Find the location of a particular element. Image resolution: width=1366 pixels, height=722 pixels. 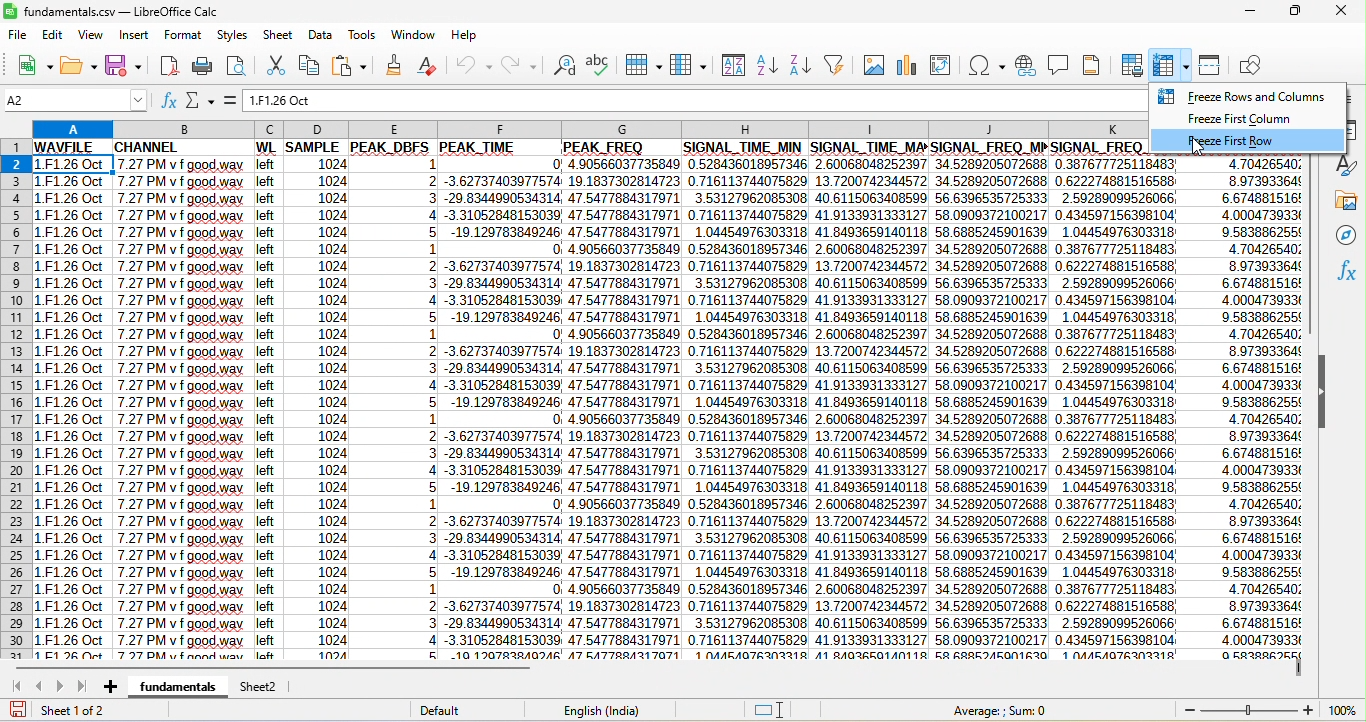

clone formatting is located at coordinates (394, 65).